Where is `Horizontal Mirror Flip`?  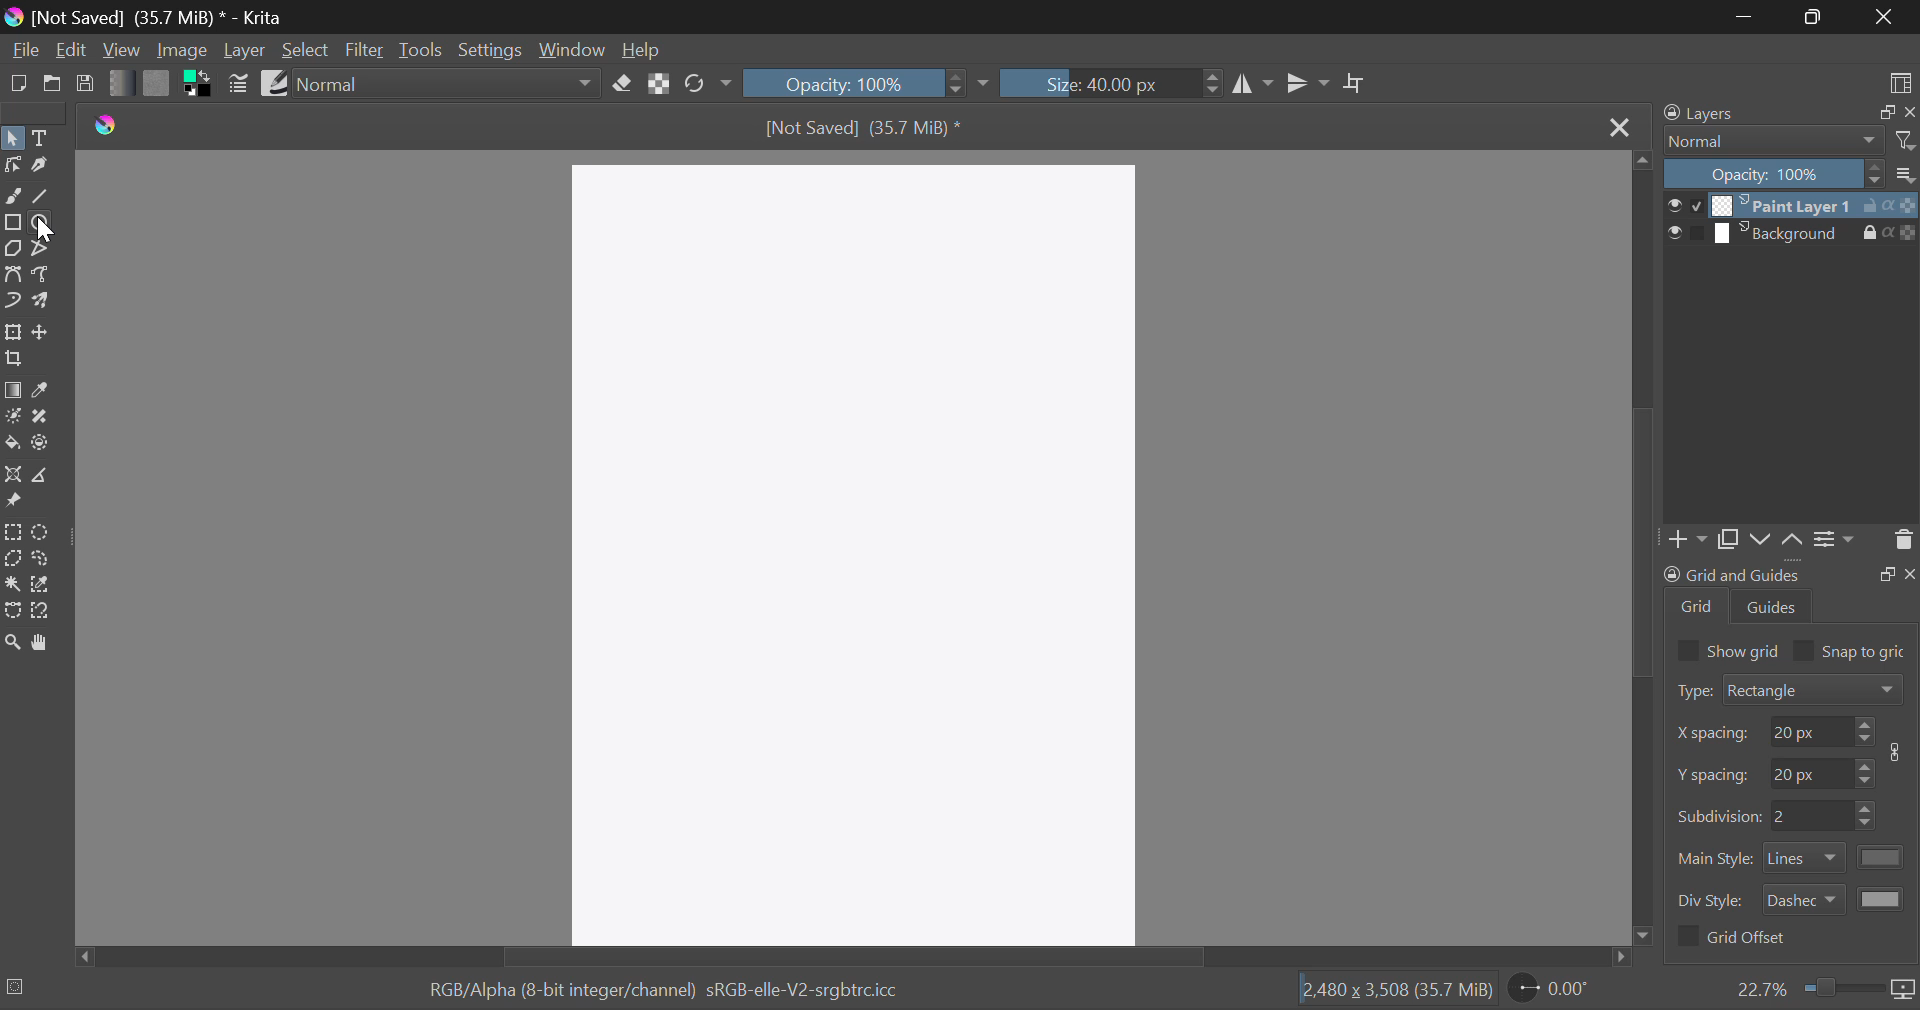
Horizontal Mirror Flip is located at coordinates (1309, 83).